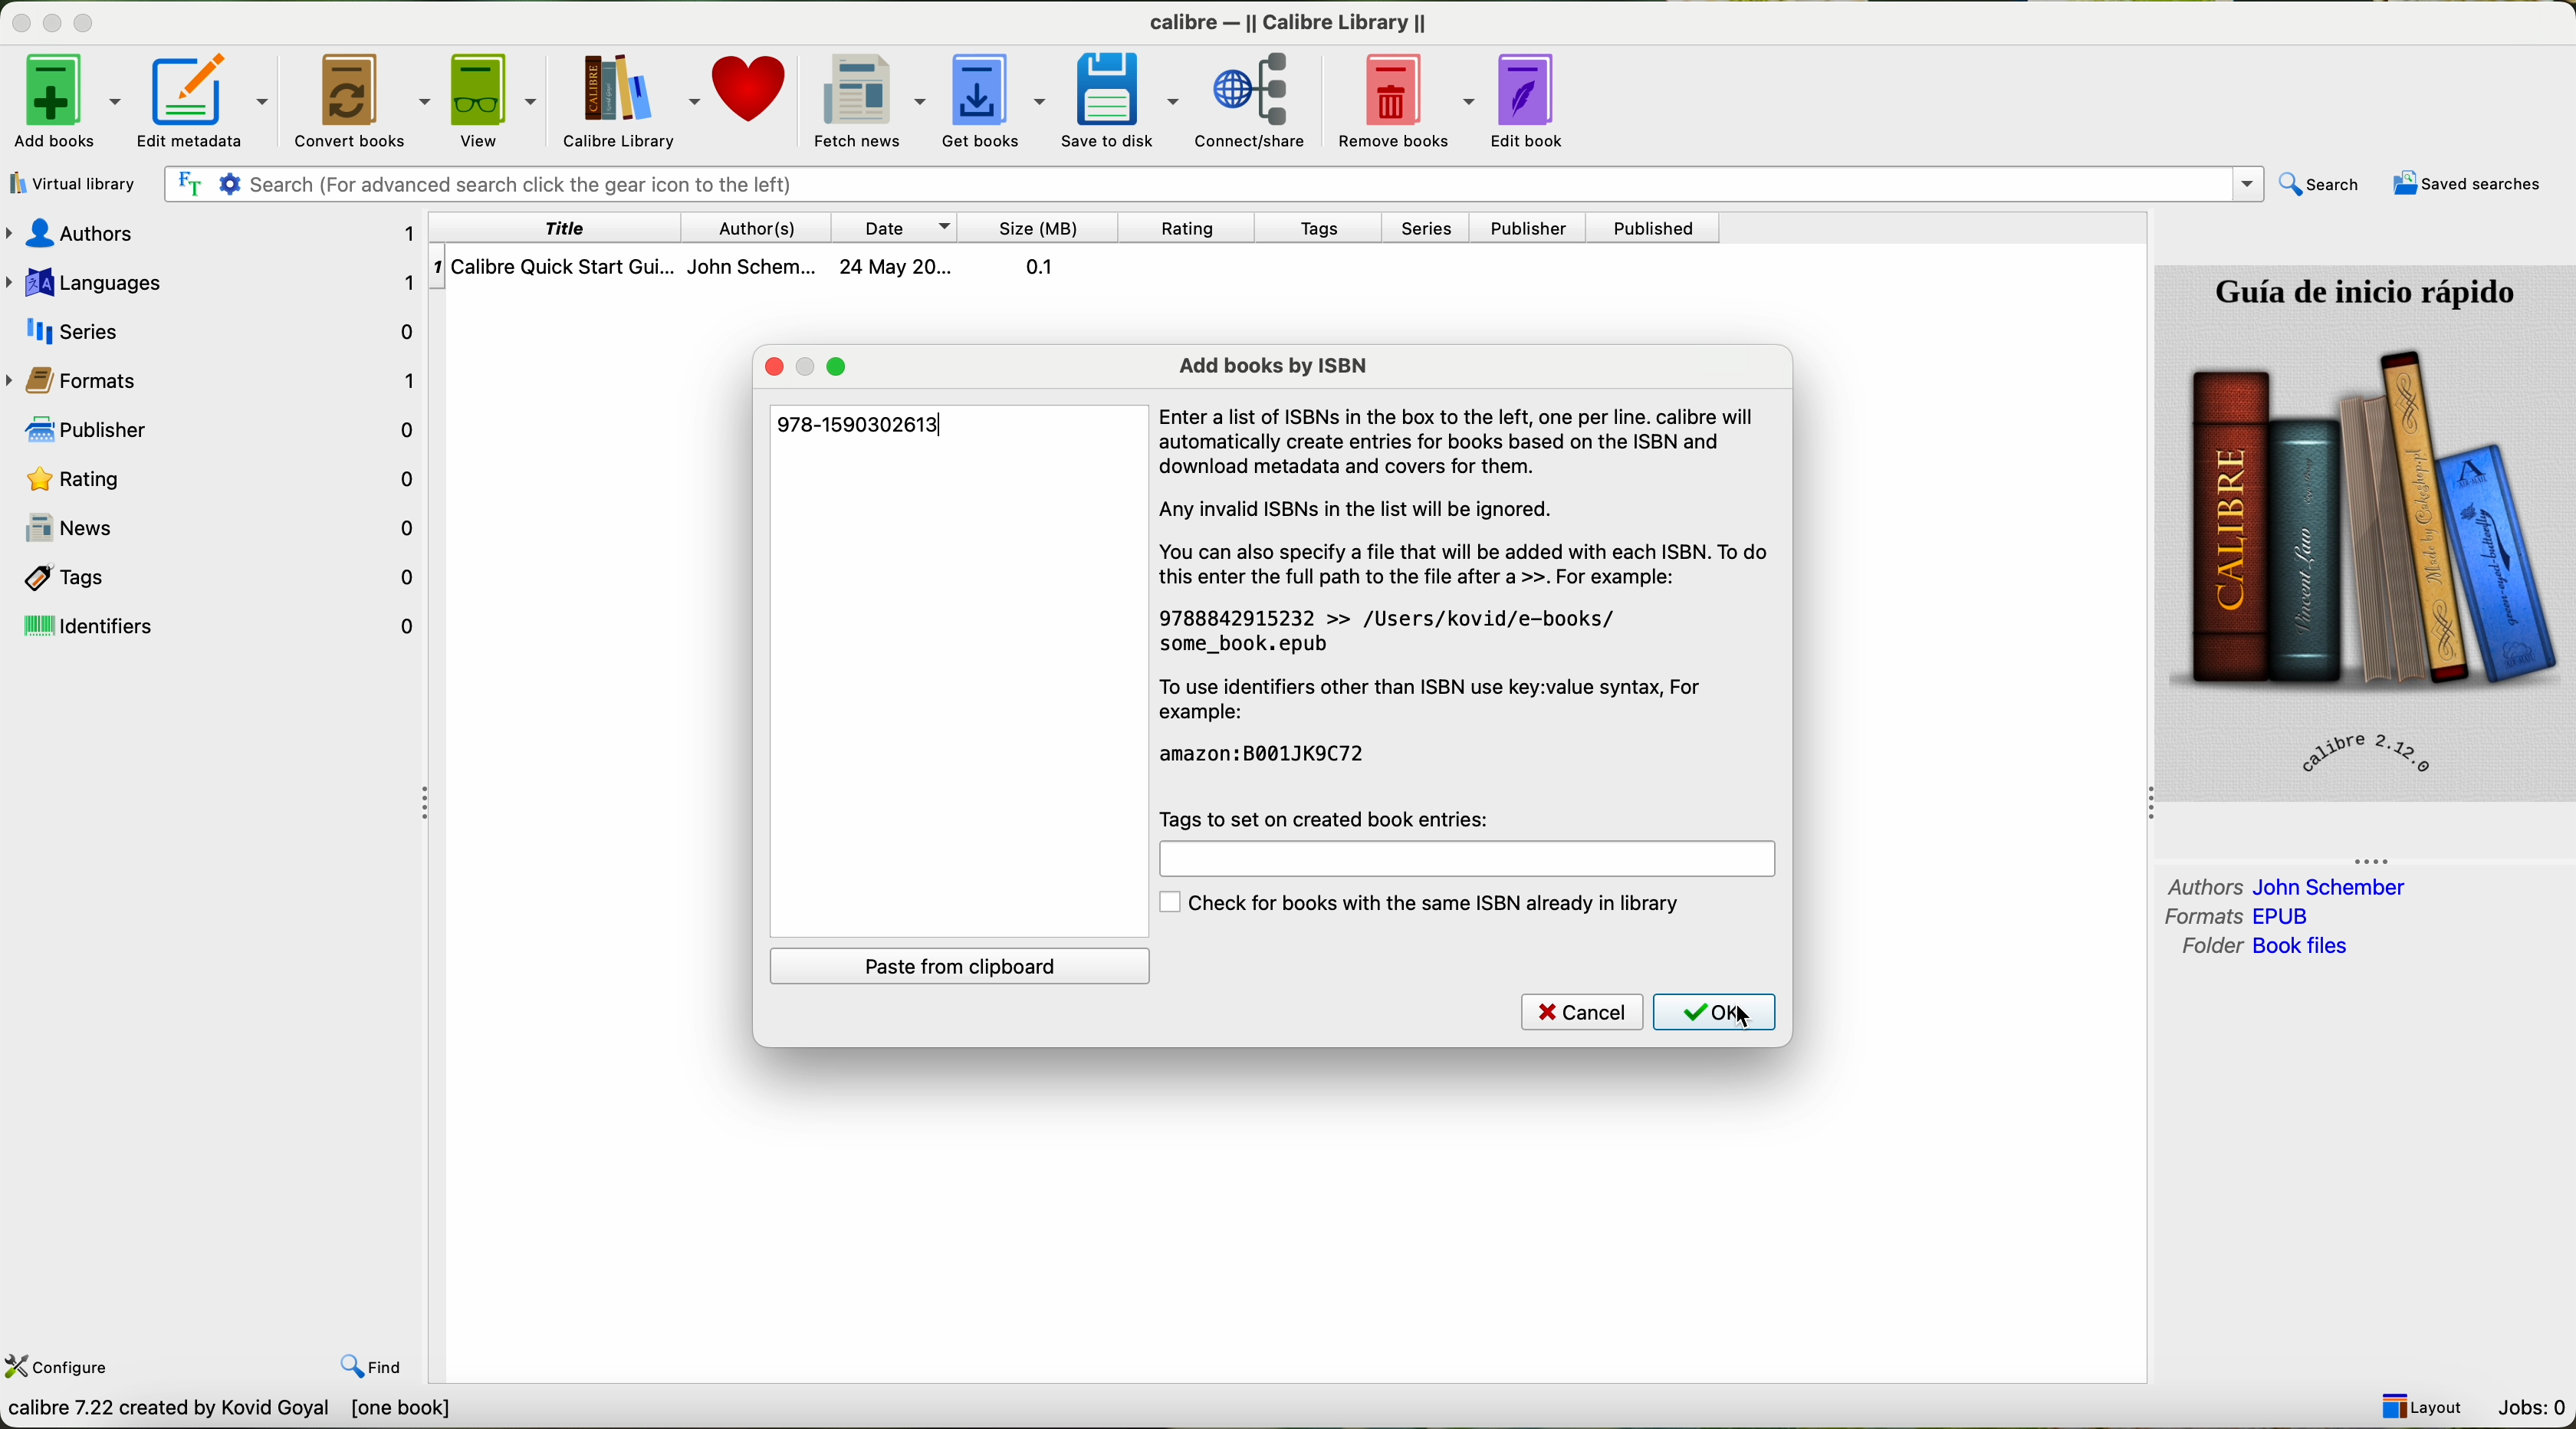 The height and width of the screenshot is (1429, 2576). Describe the element at coordinates (776, 366) in the screenshot. I see `close window` at that location.